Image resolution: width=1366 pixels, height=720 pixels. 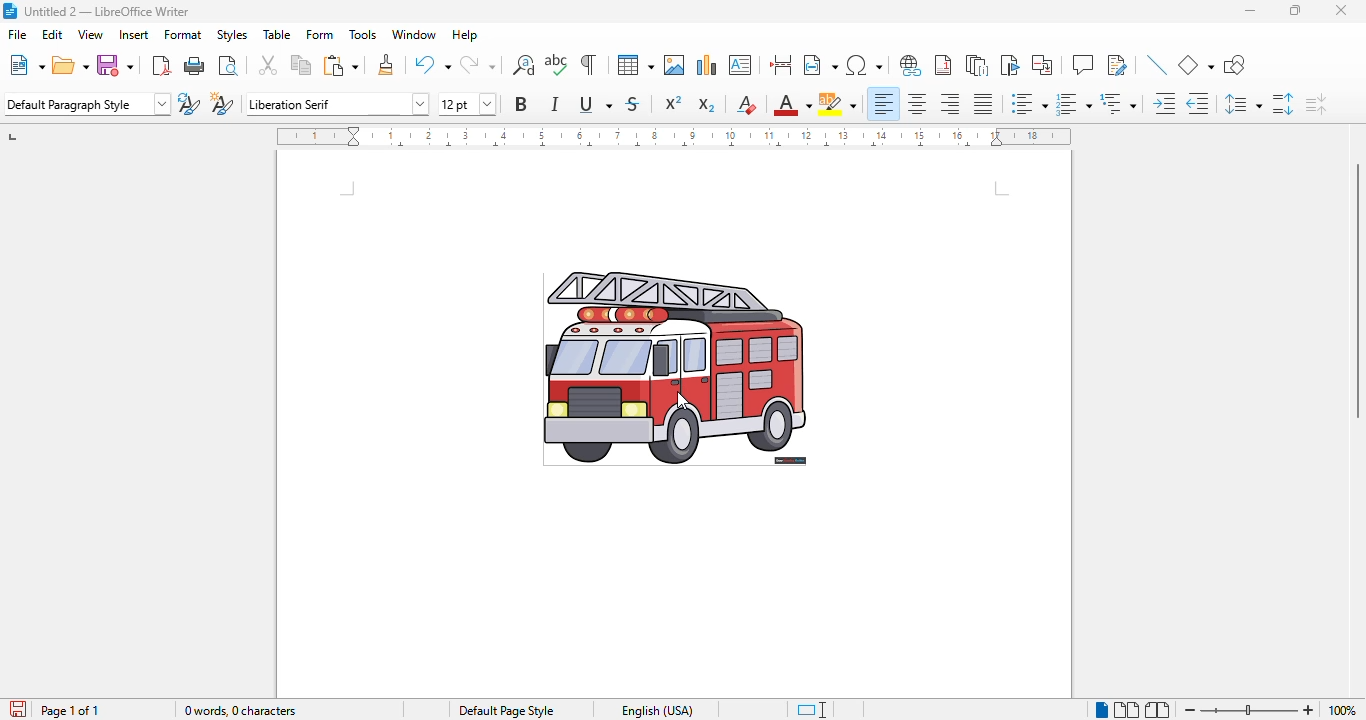 I want to click on update selected style, so click(x=190, y=103).